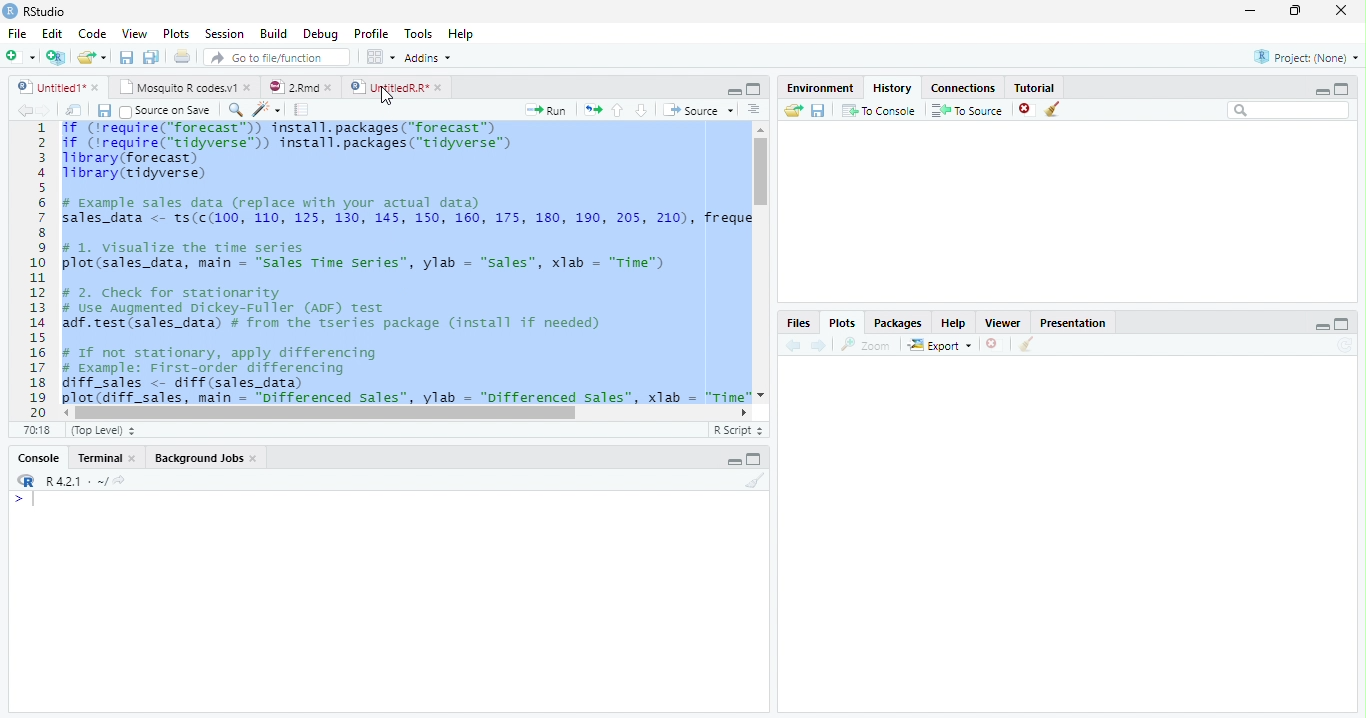 The width and height of the screenshot is (1366, 718). I want to click on Previous, so click(793, 345).